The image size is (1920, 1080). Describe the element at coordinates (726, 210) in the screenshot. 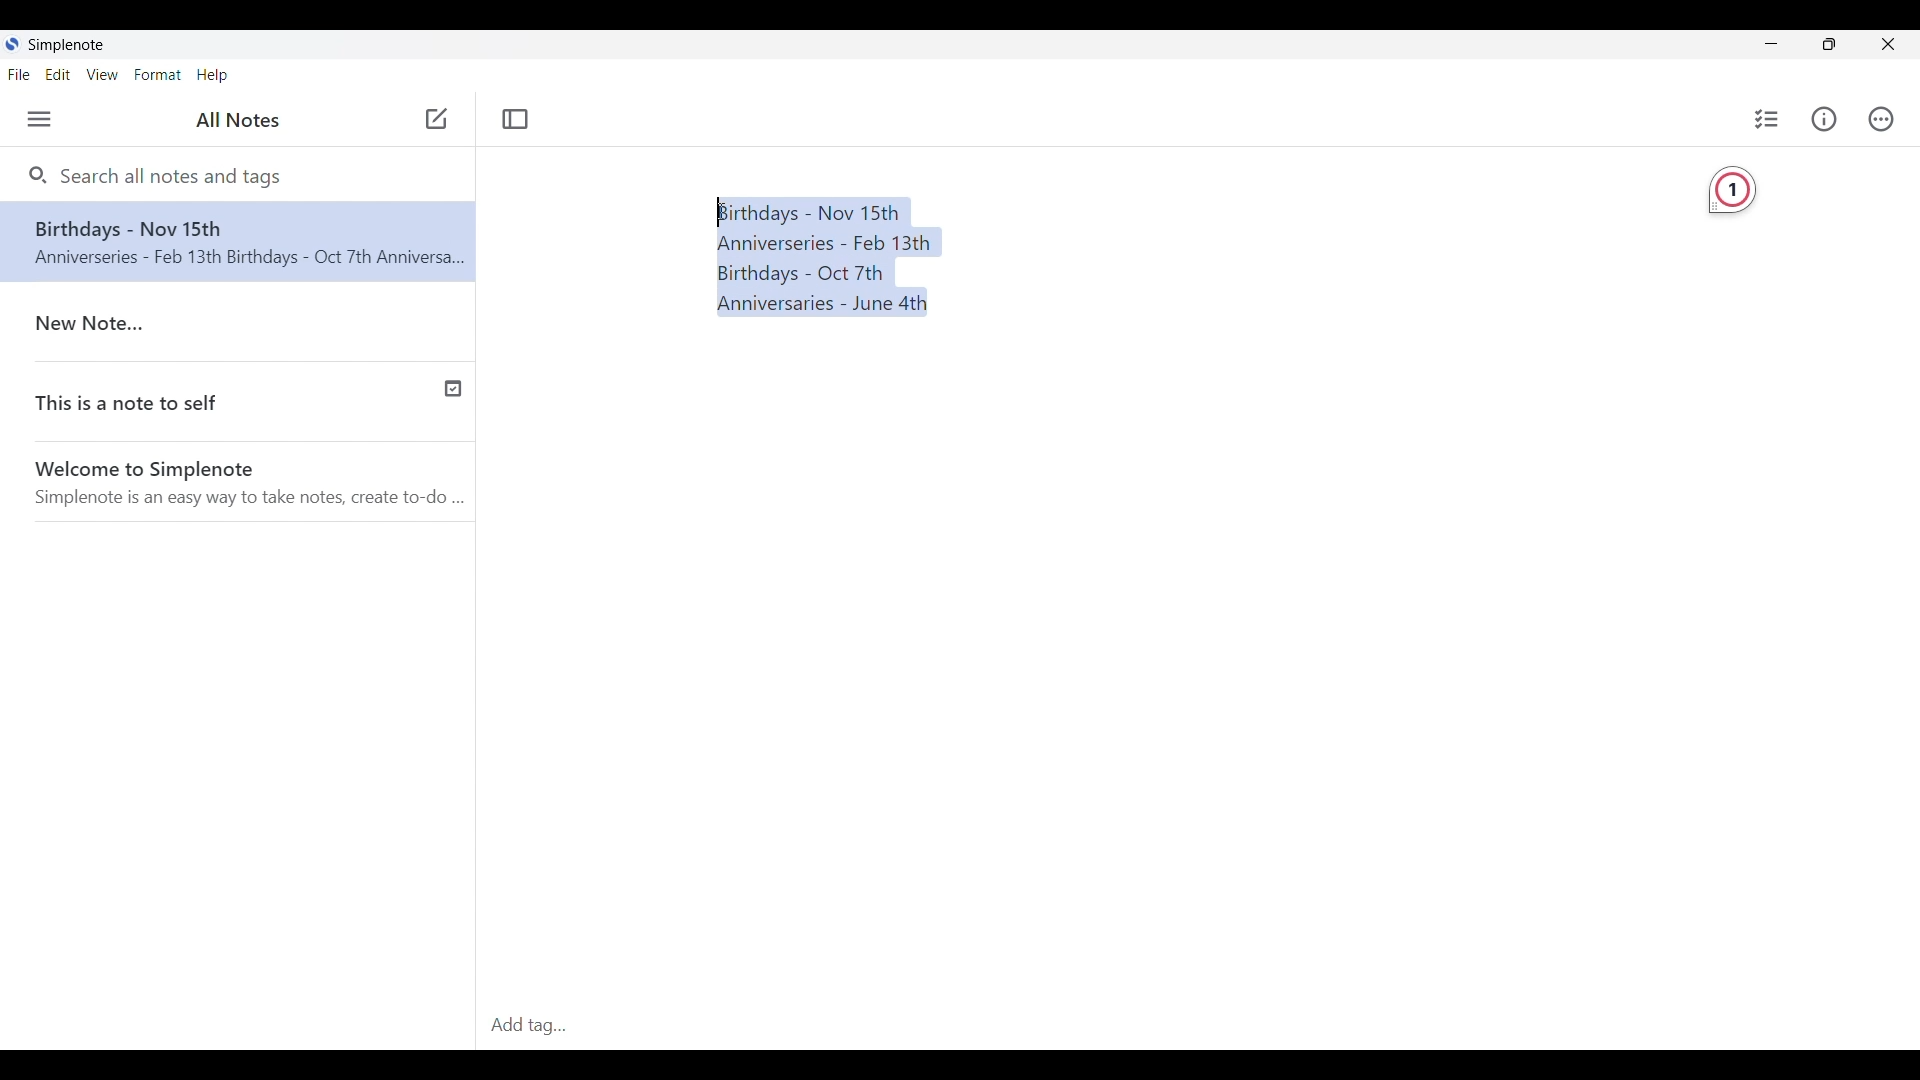

I see `Text Cursor(Cursor position unchanged after selecting text)` at that location.